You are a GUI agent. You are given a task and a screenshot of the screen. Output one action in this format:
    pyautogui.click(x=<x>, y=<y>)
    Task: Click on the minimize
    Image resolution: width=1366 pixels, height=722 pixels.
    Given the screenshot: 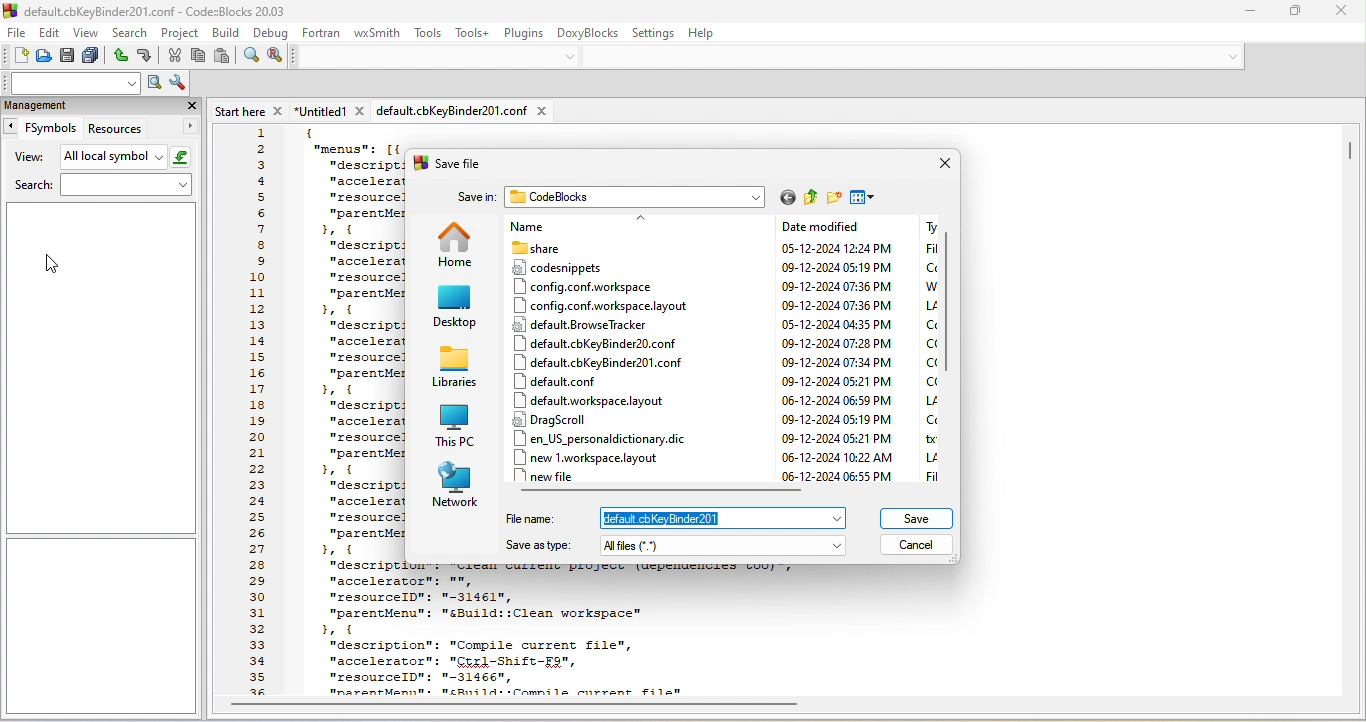 What is the action you would take?
    pyautogui.click(x=1249, y=13)
    